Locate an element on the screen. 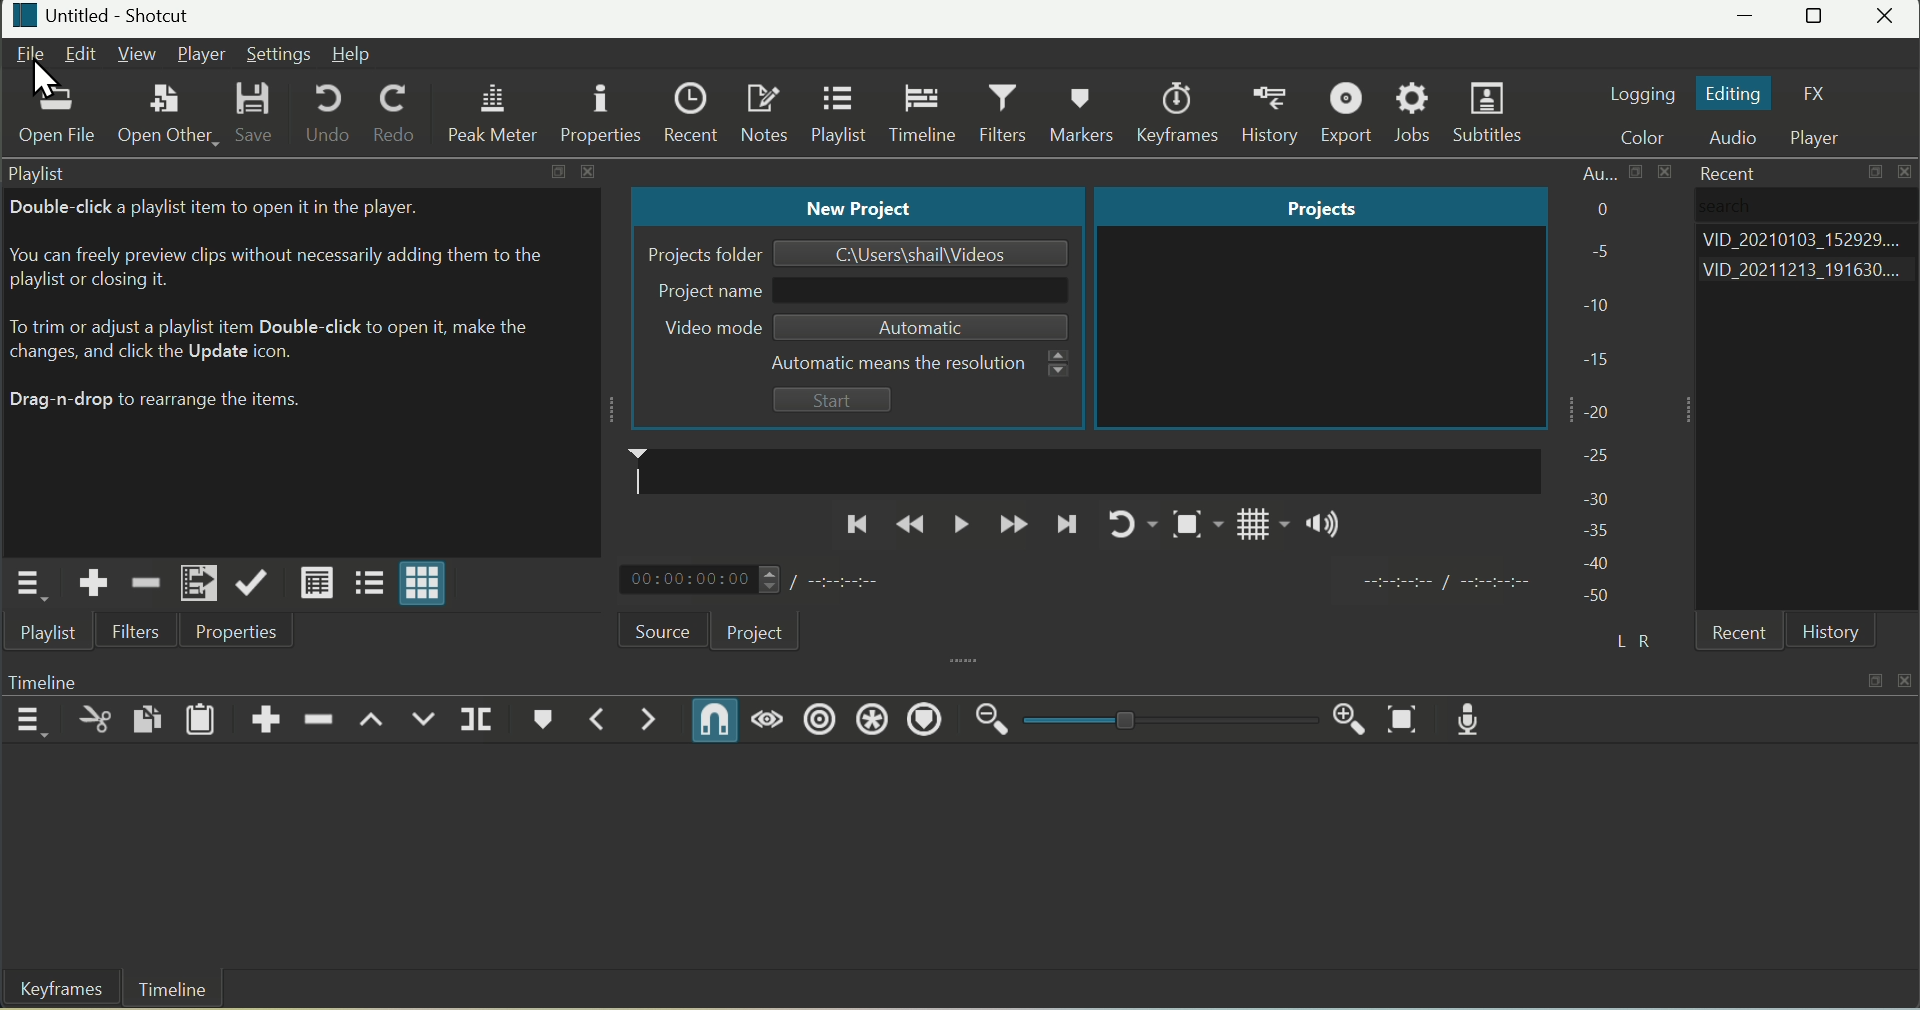  Remove cut is located at coordinates (144, 581).